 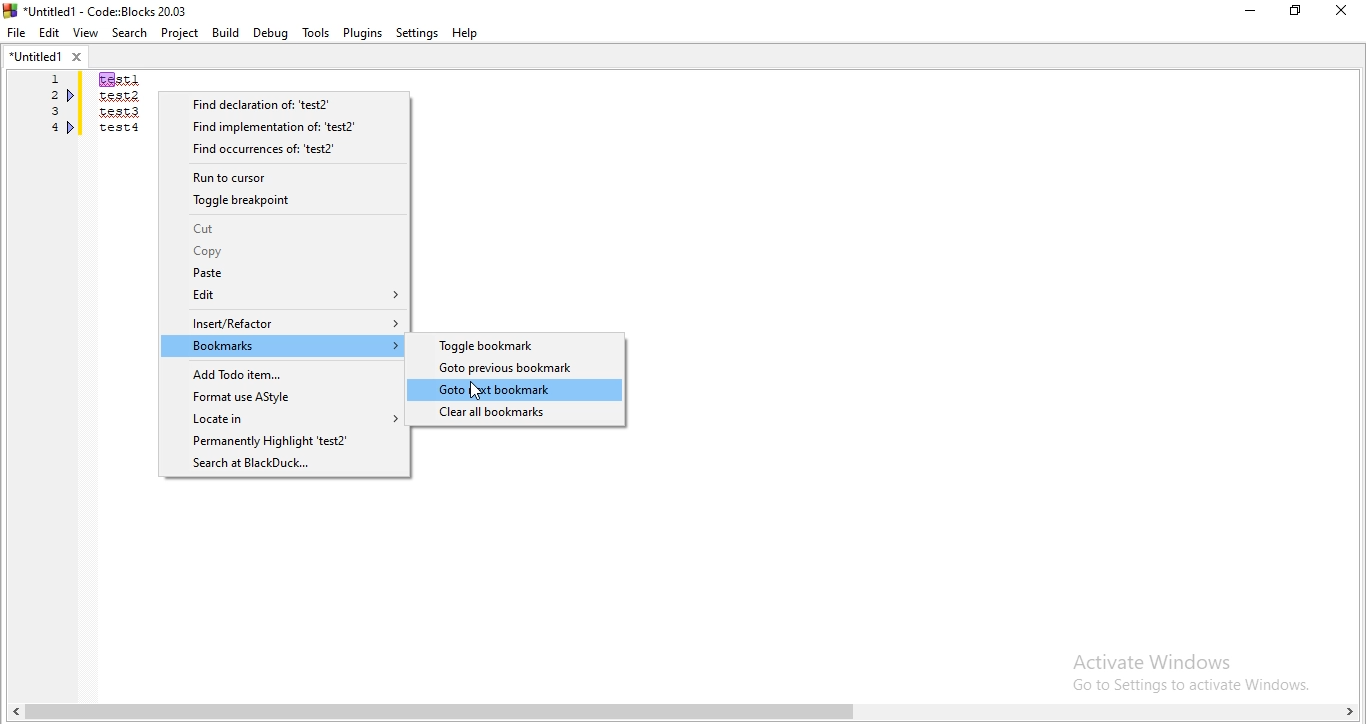 What do you see at coordinates (224, 33) in the screenshot?
I see `Build ` at bounding box center [224, 33].